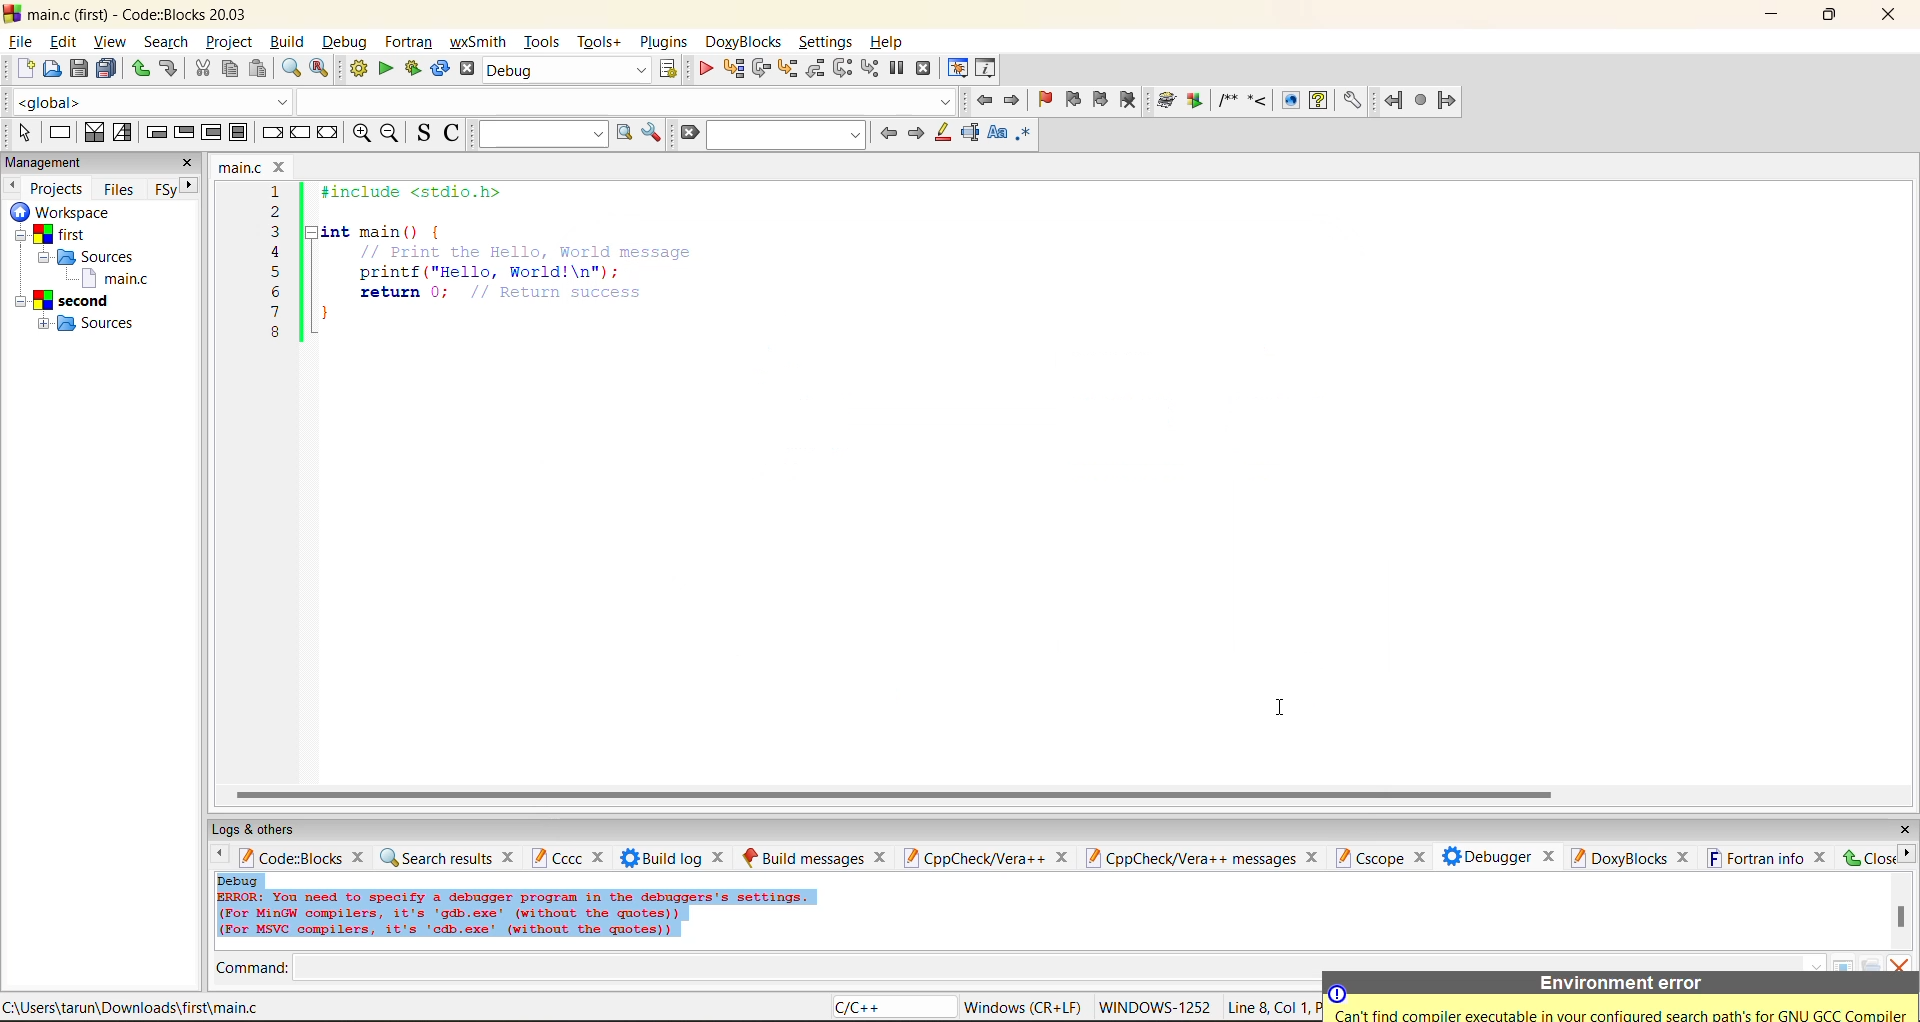 The image size is (1920, 1022). What do you see at coordinates (55, 235) in the screenshot?
I see `first project` at bounding box center [55, 235].